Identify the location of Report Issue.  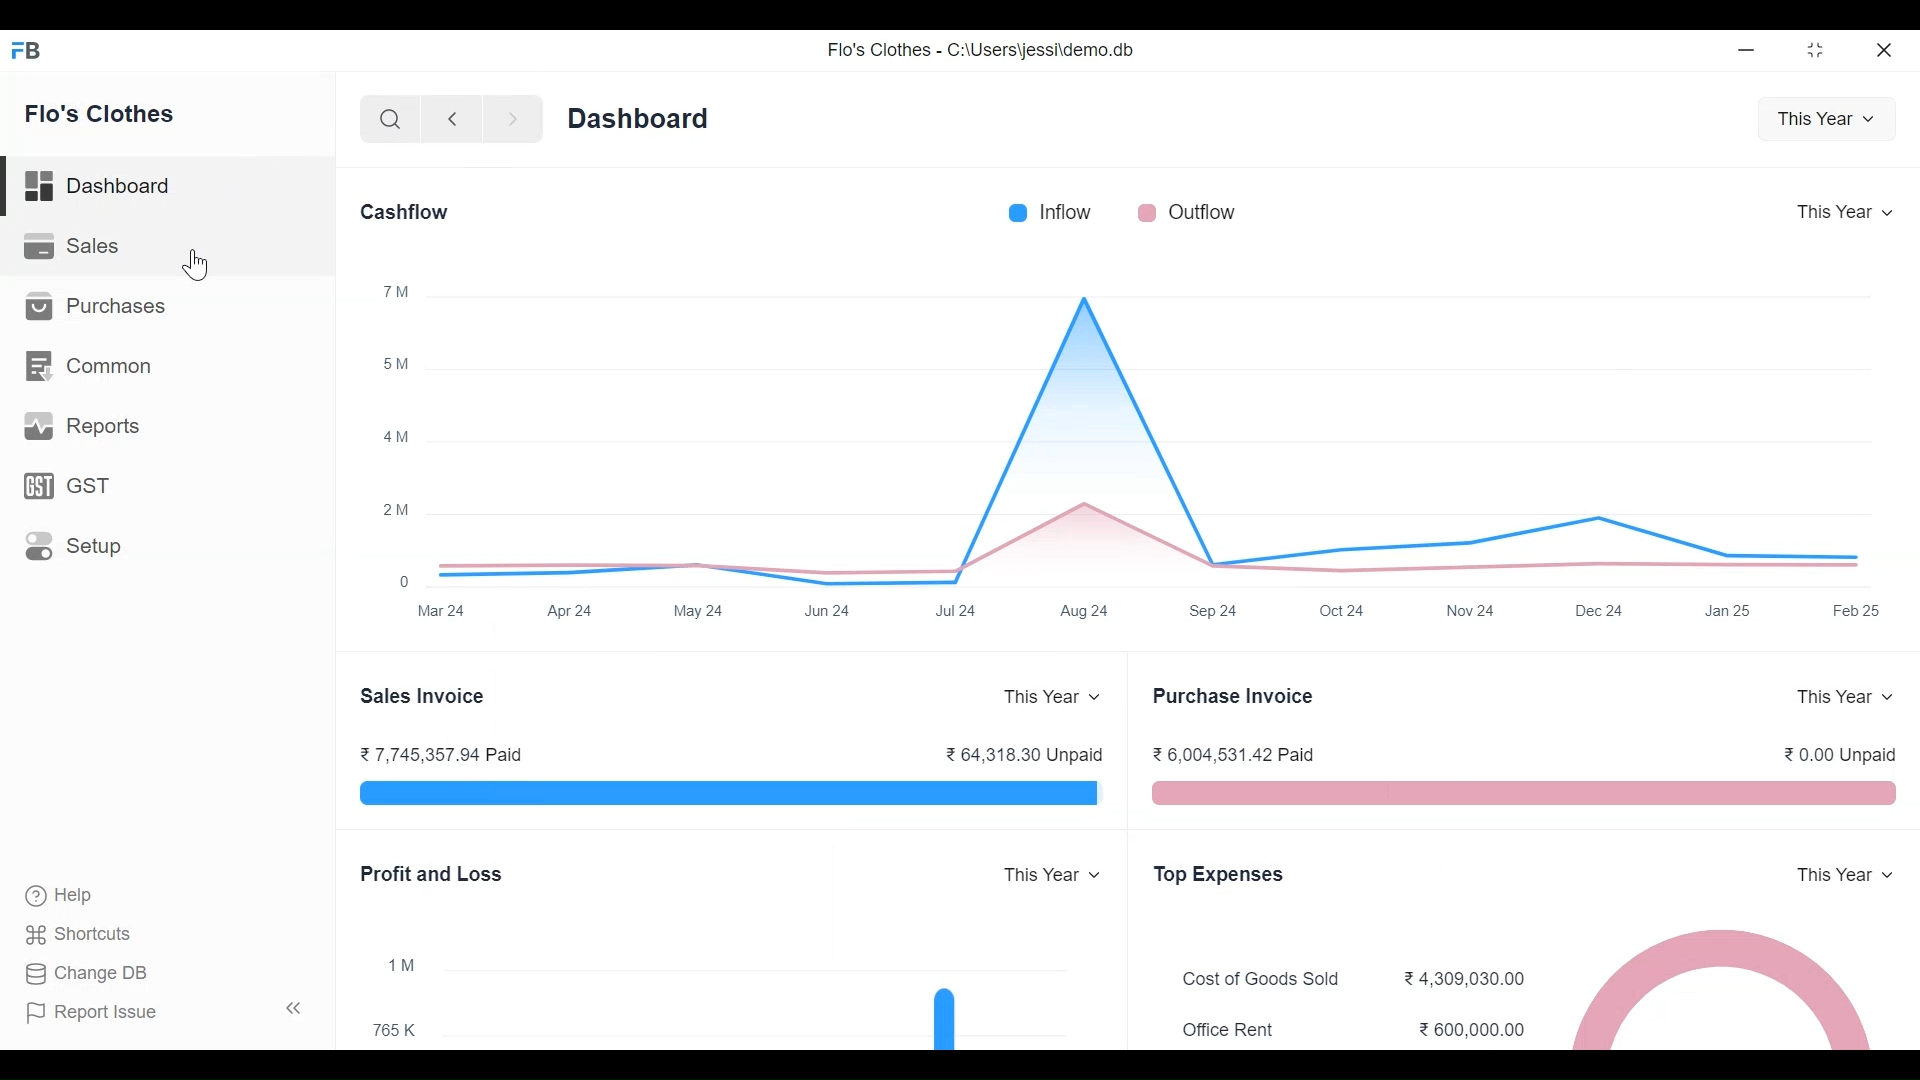
(159, 1008).